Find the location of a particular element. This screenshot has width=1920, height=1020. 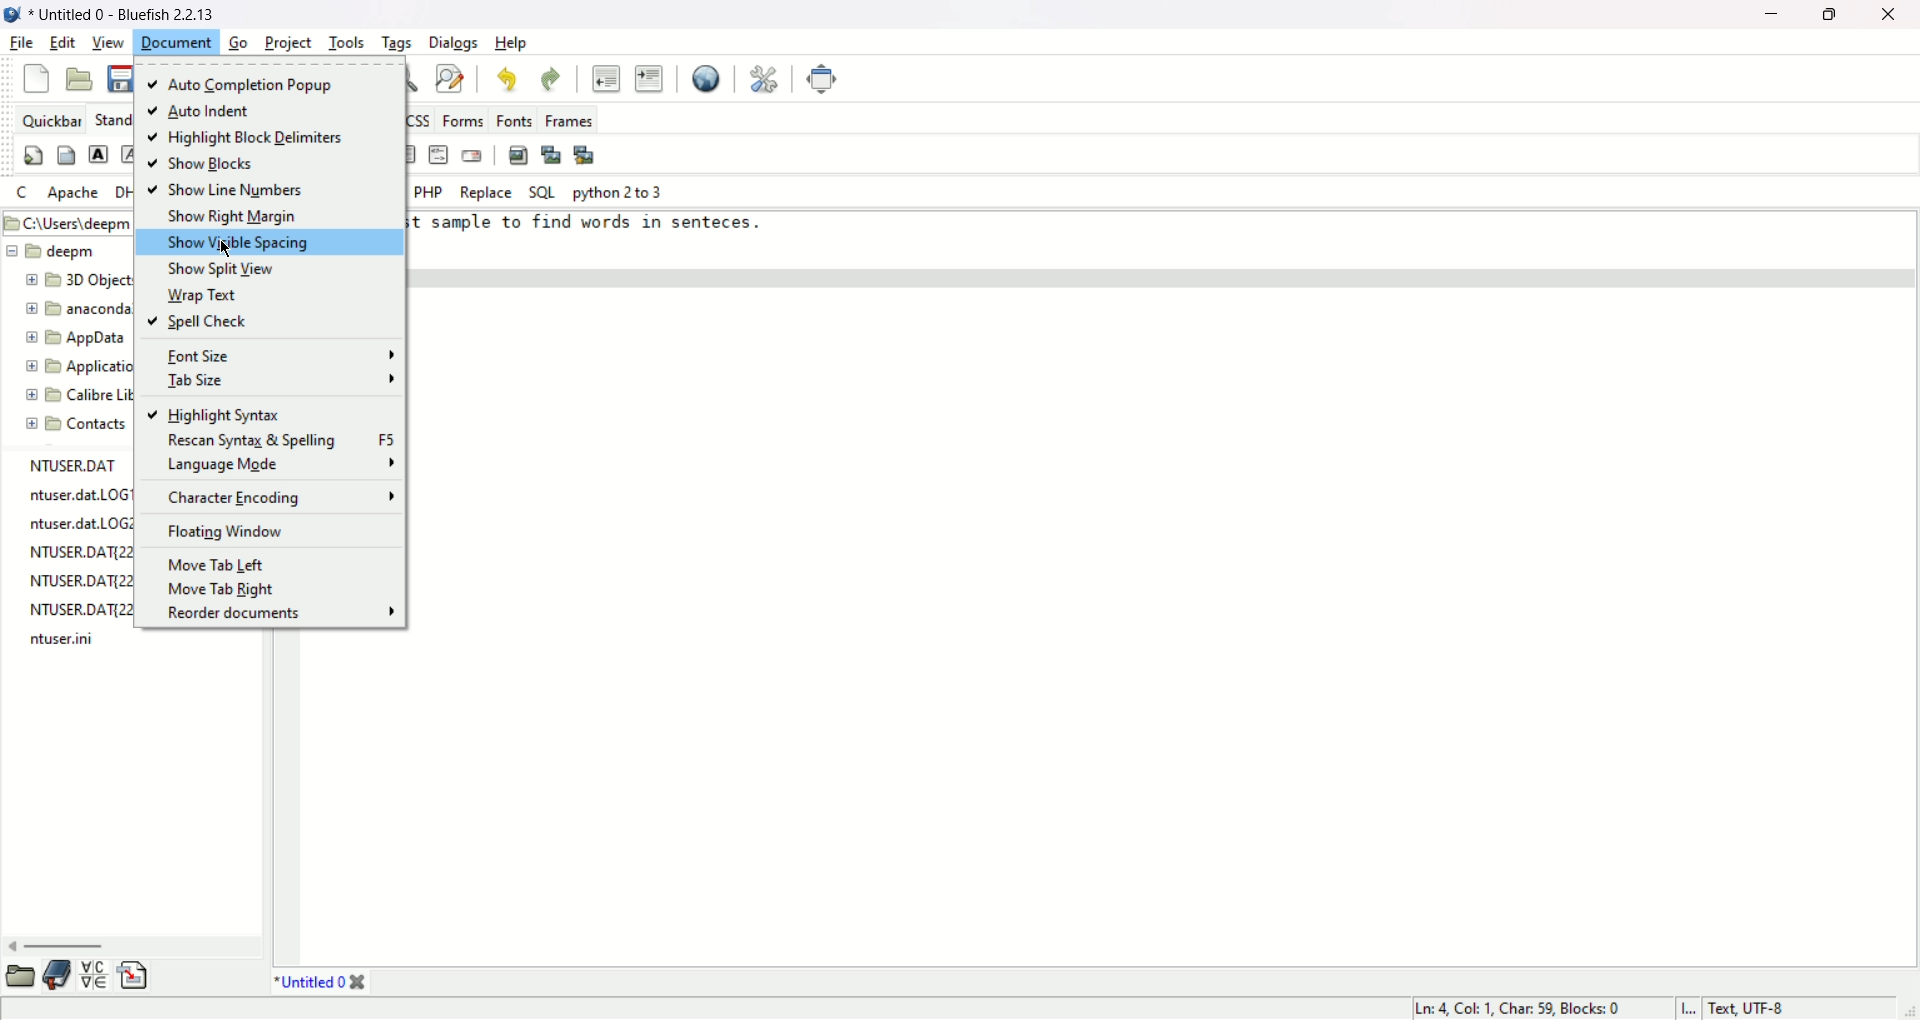

Replace is located at coordinates (483, 192).